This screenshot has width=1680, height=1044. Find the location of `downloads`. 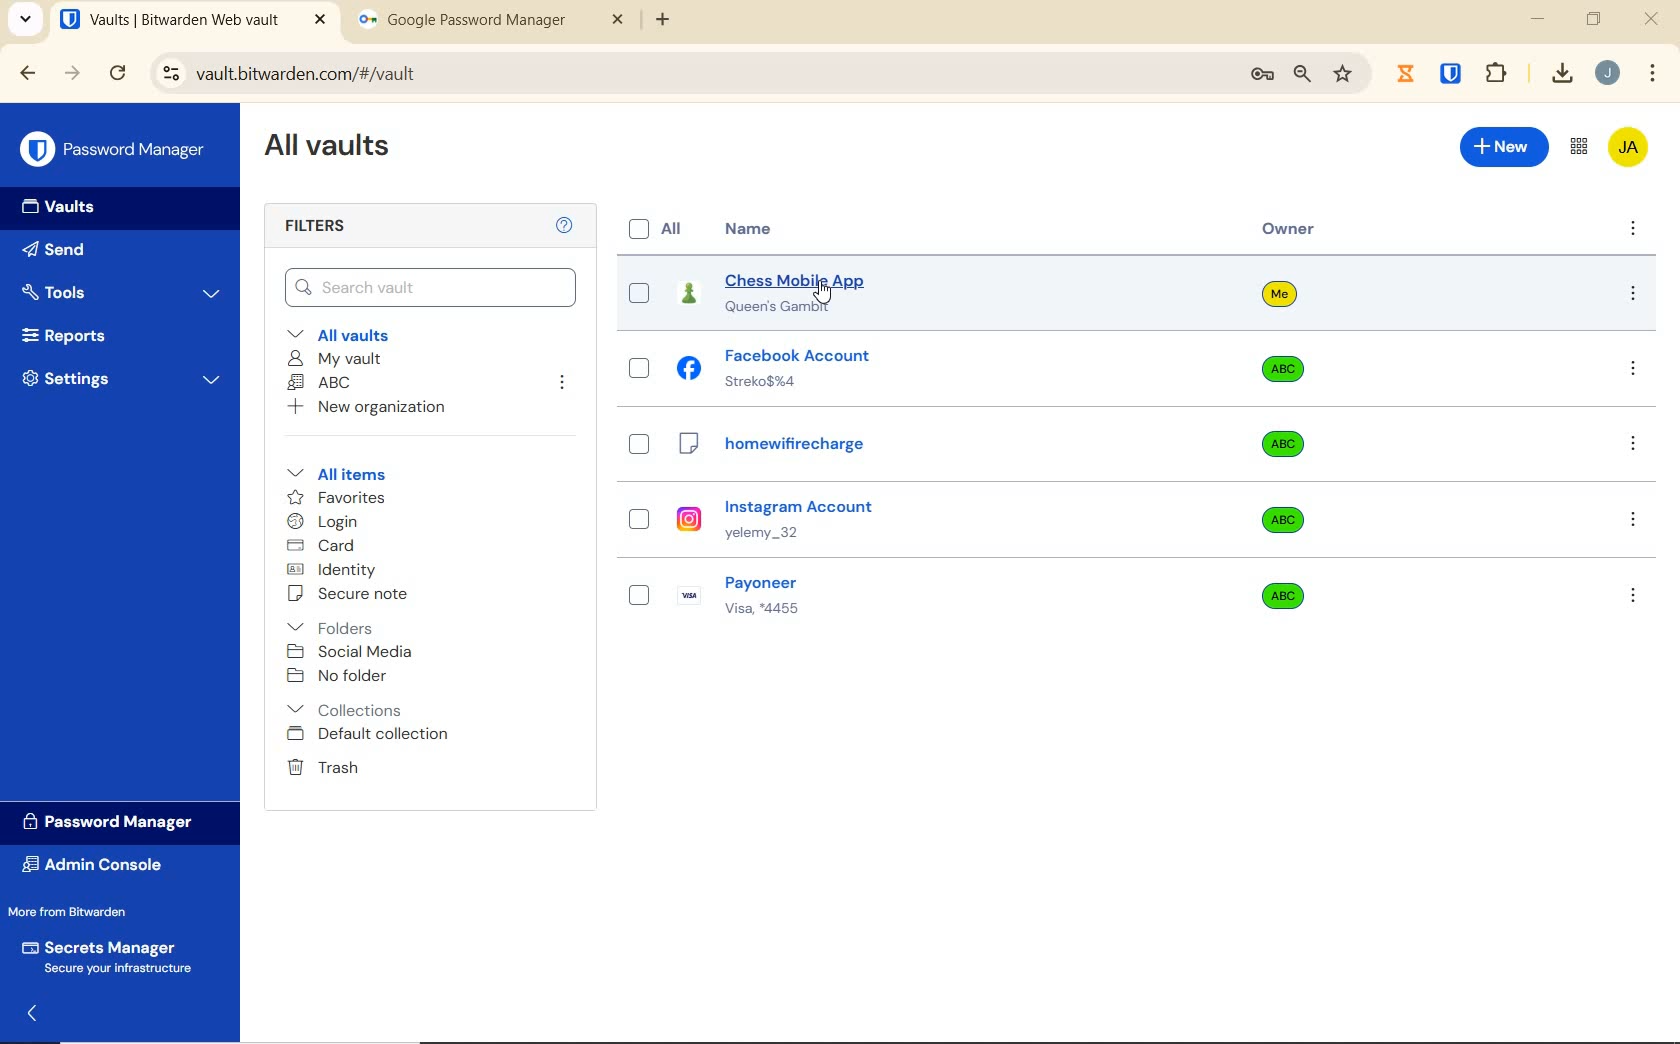

downloads is located at coordinates (1556, 75).